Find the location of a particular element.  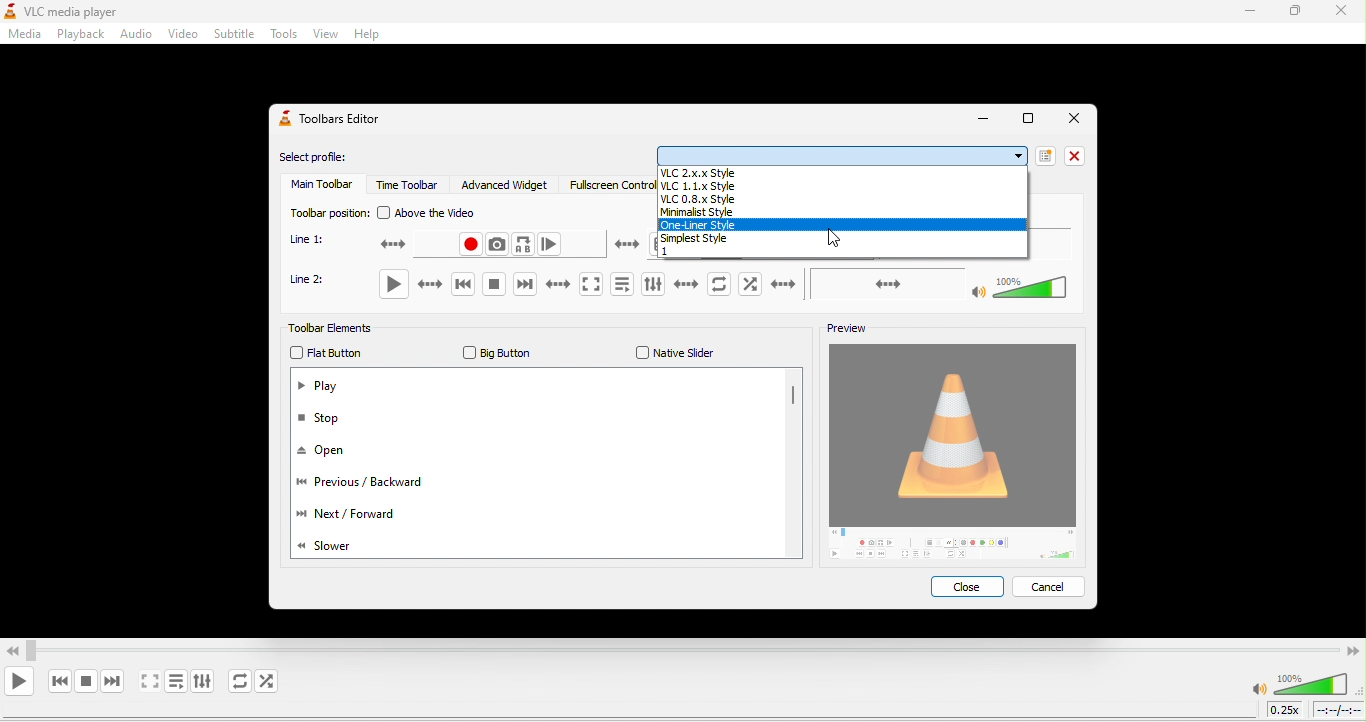

main toolbar is located at coordinates (318, 186).